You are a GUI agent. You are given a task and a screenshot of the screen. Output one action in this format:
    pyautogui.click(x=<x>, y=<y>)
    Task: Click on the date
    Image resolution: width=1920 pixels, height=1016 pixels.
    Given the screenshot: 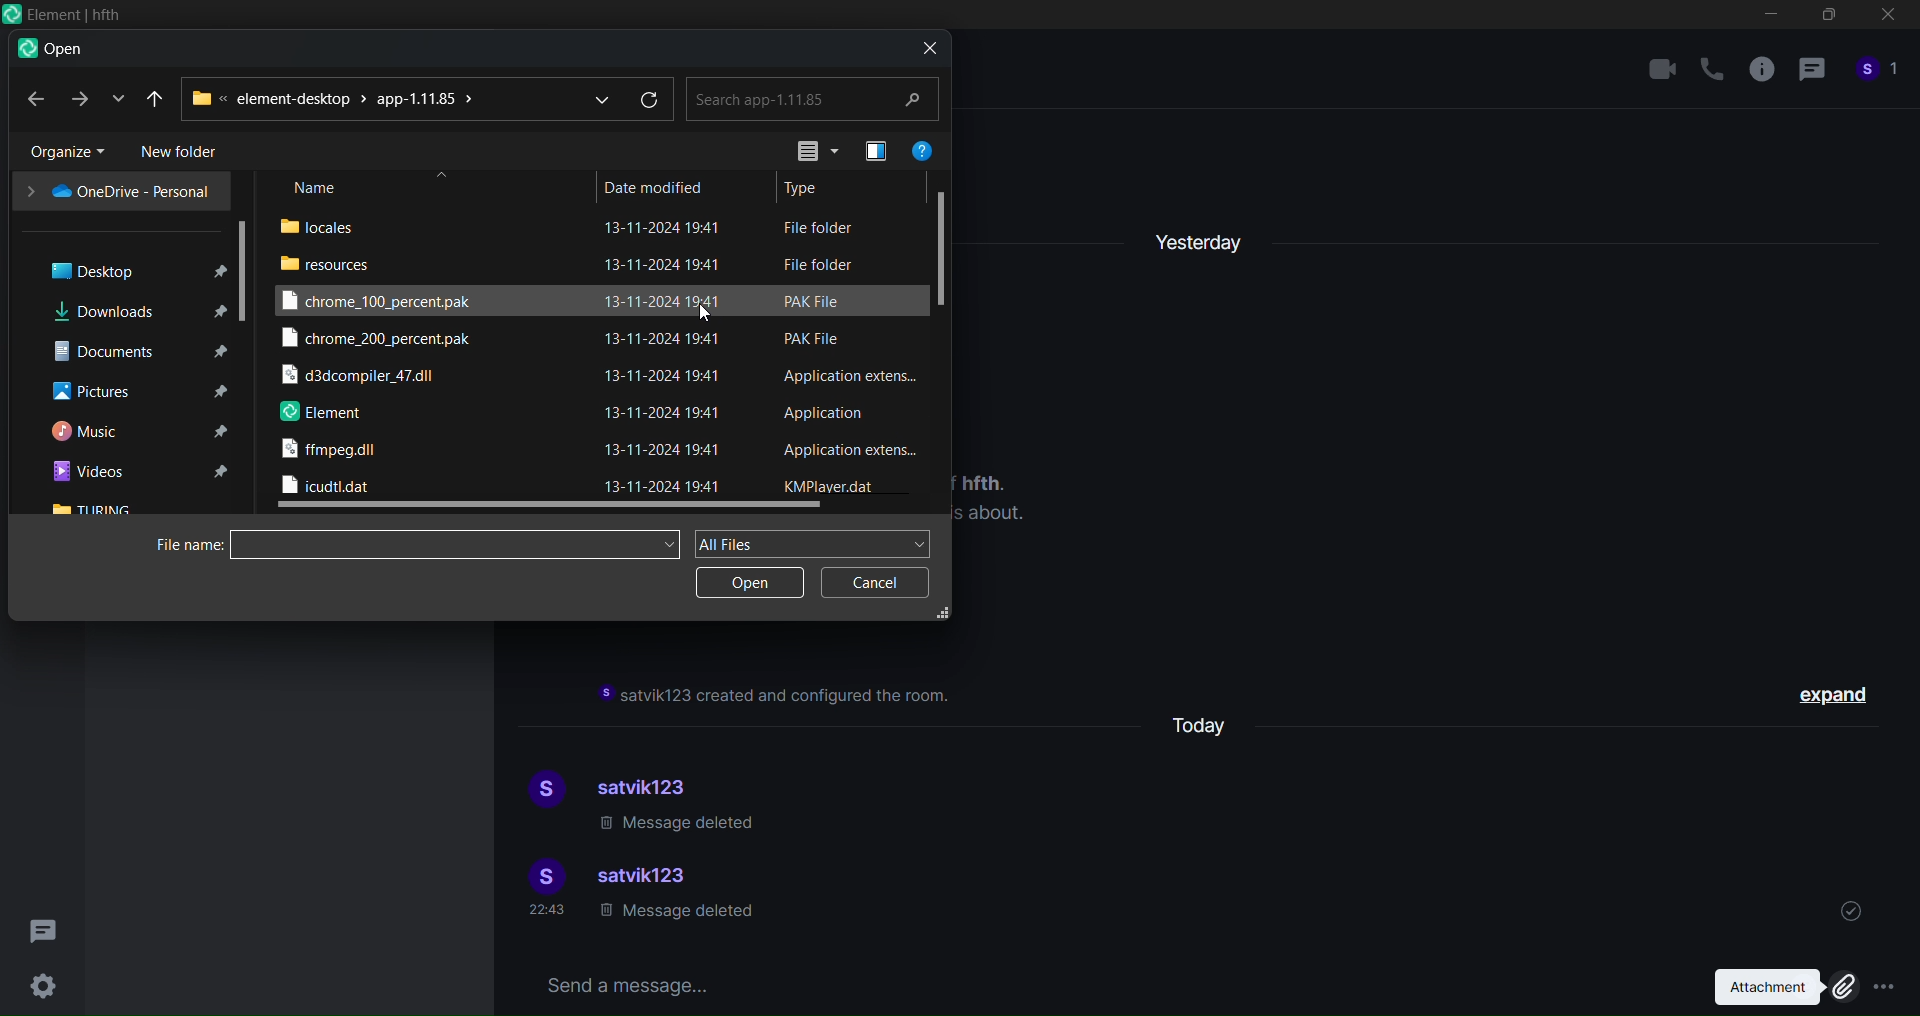 What is the action you would take?
    pyautogui.click(x=668, y=356)
    